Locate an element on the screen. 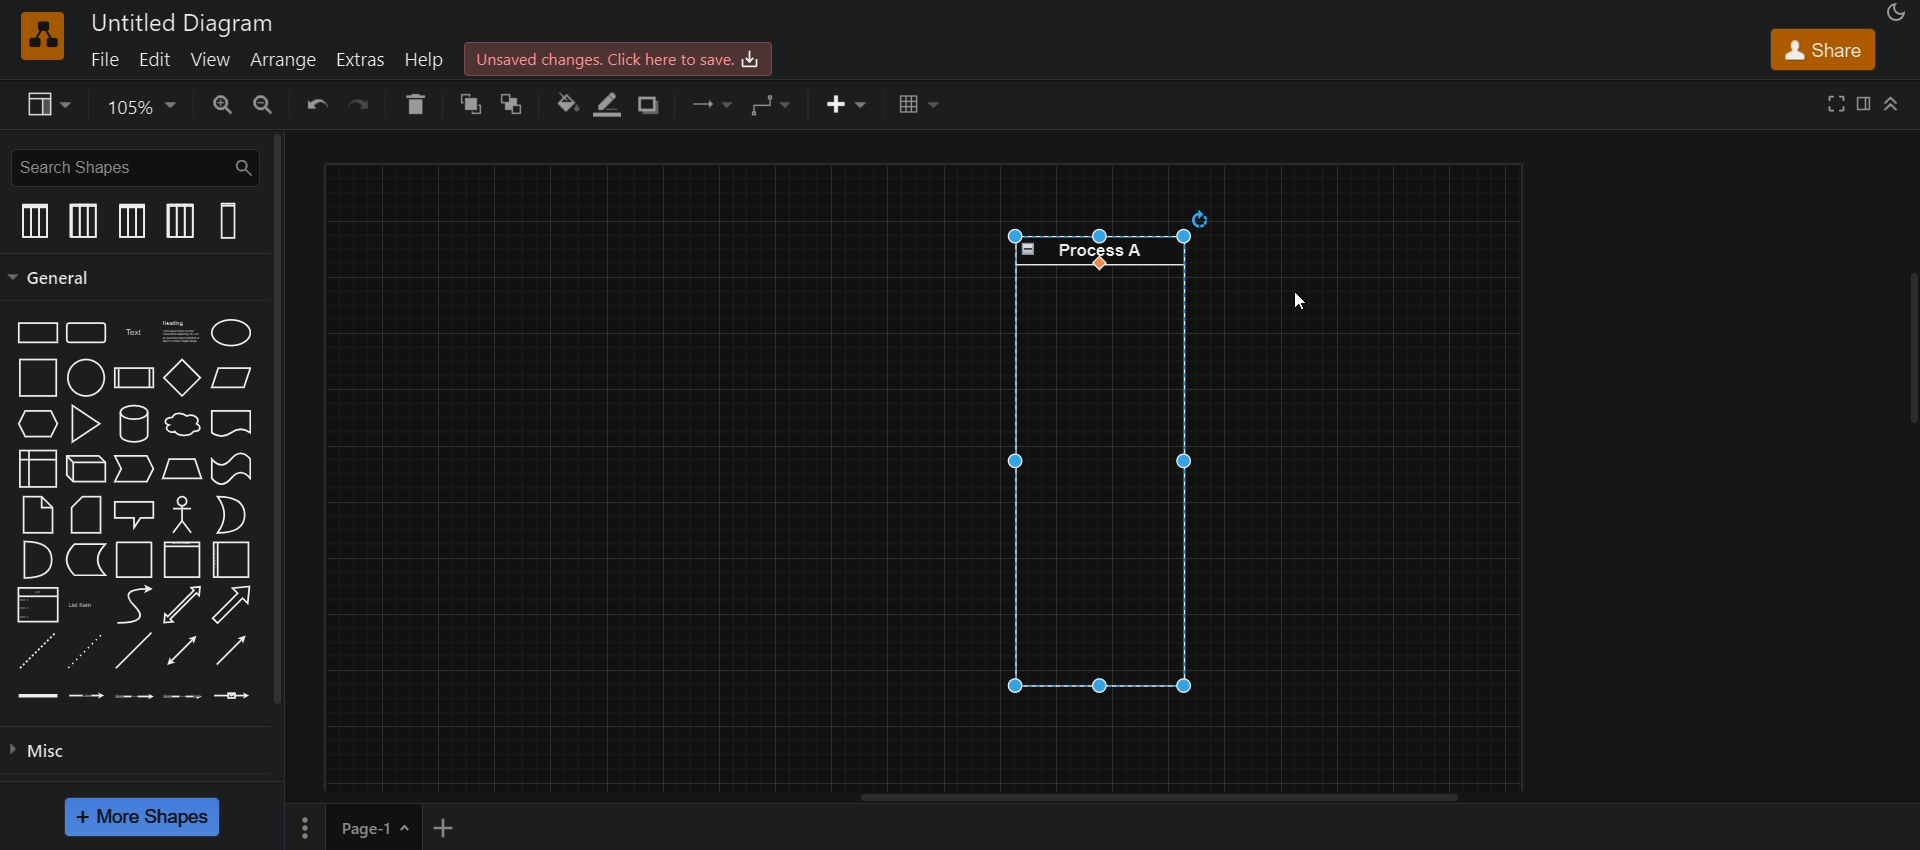  data storage is located at coordinates (85, 562).